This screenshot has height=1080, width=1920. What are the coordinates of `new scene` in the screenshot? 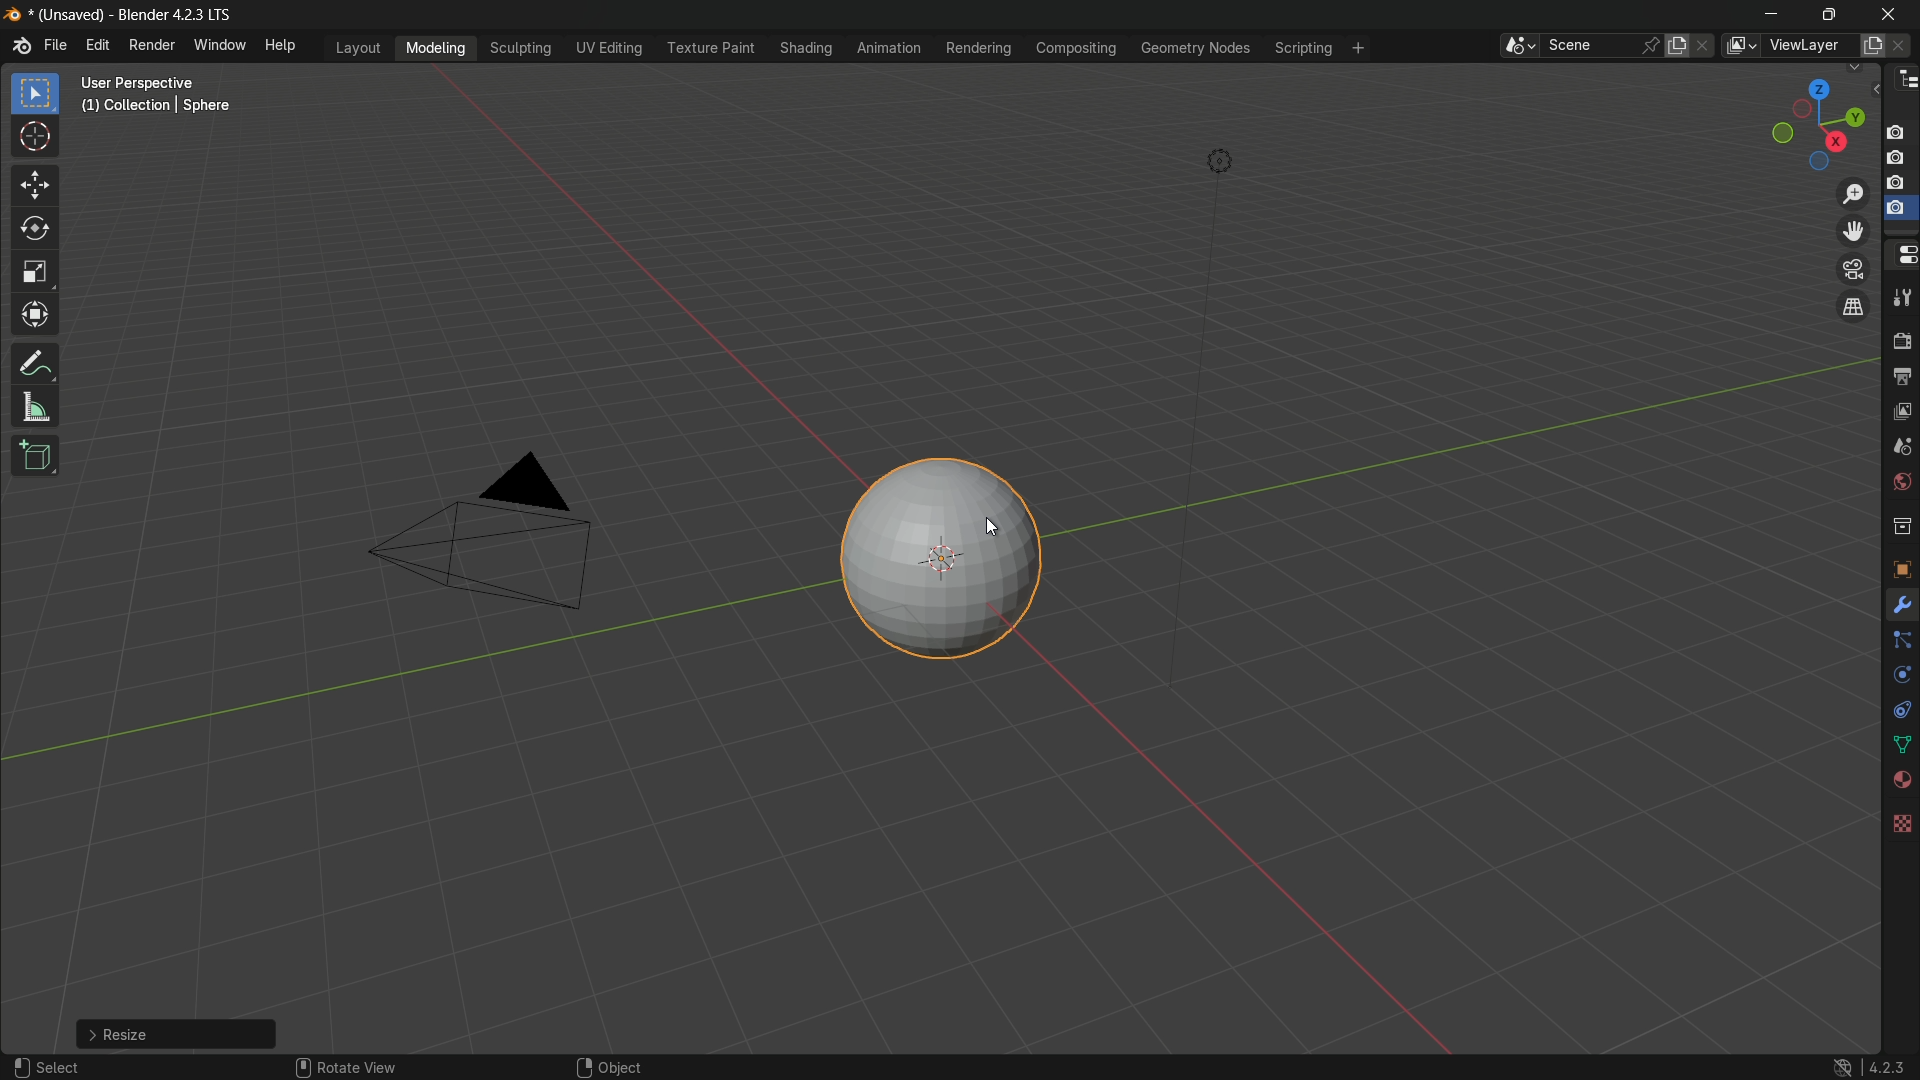 It's located at (1678, 45).